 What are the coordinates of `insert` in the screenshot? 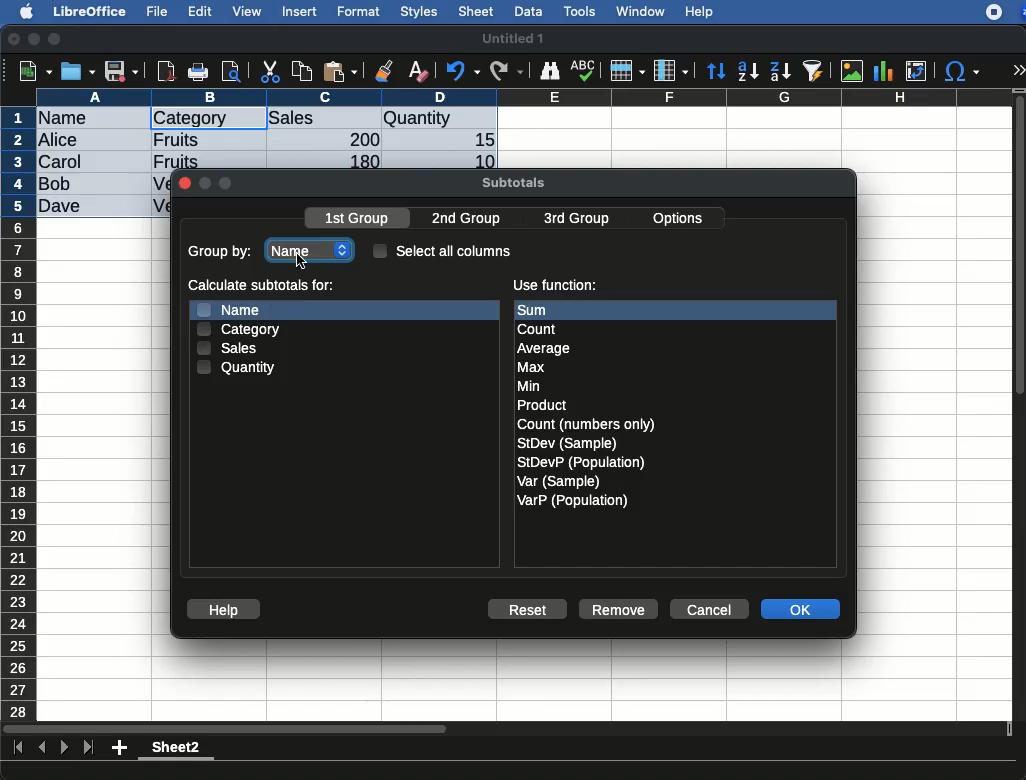 It's located at (300, 11).